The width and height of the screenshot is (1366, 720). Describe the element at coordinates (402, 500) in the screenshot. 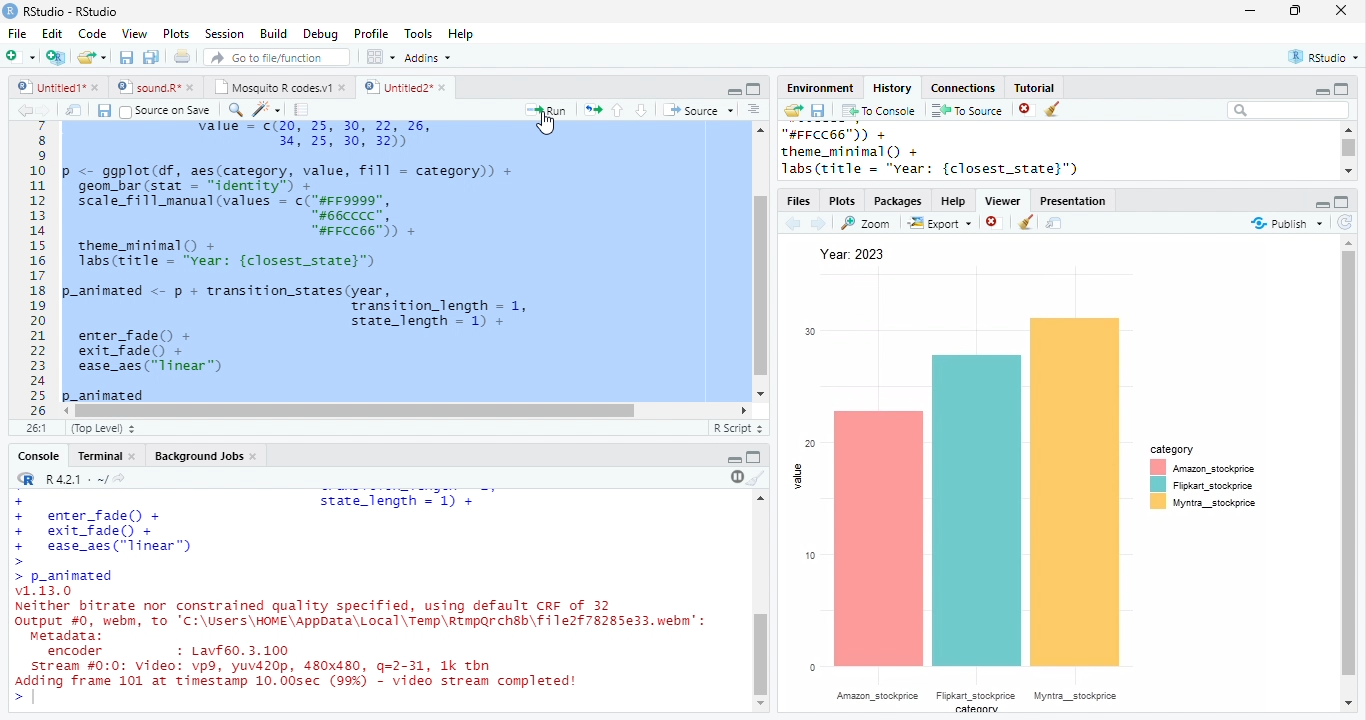

I see `state_length = 1)+` at that location.